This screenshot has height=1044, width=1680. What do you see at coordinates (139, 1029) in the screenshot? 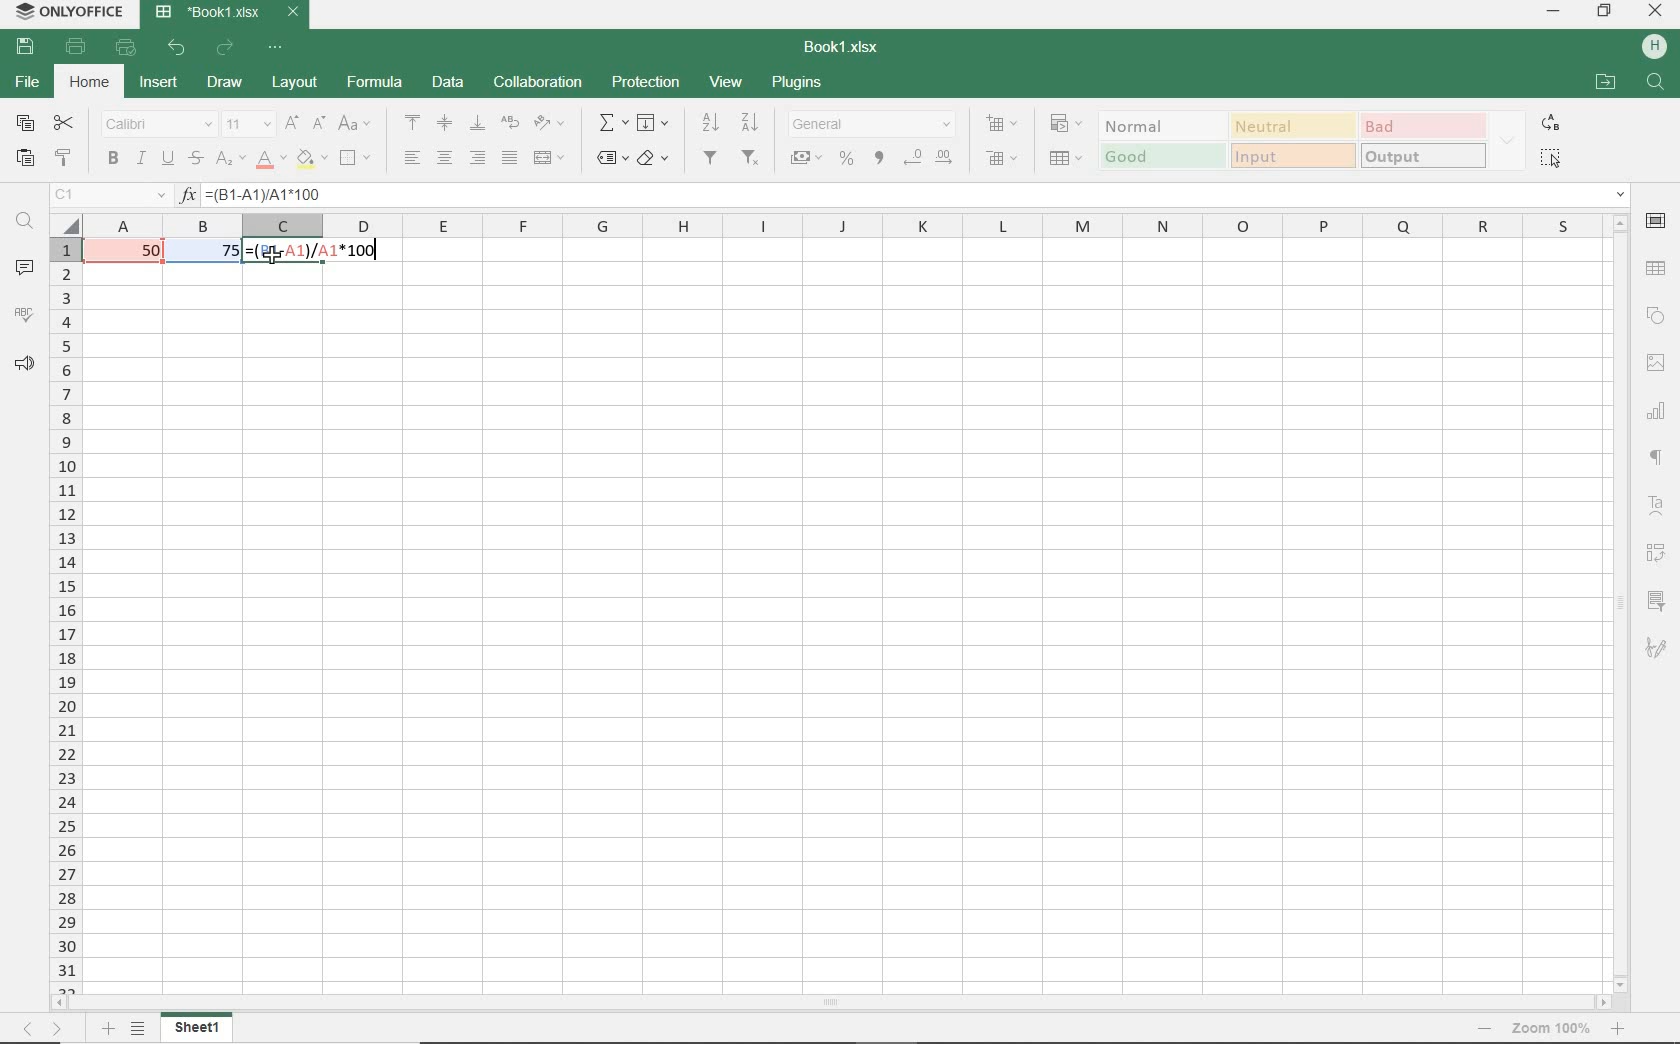
I see `list of sheets` at bounding box center [139, 1029].